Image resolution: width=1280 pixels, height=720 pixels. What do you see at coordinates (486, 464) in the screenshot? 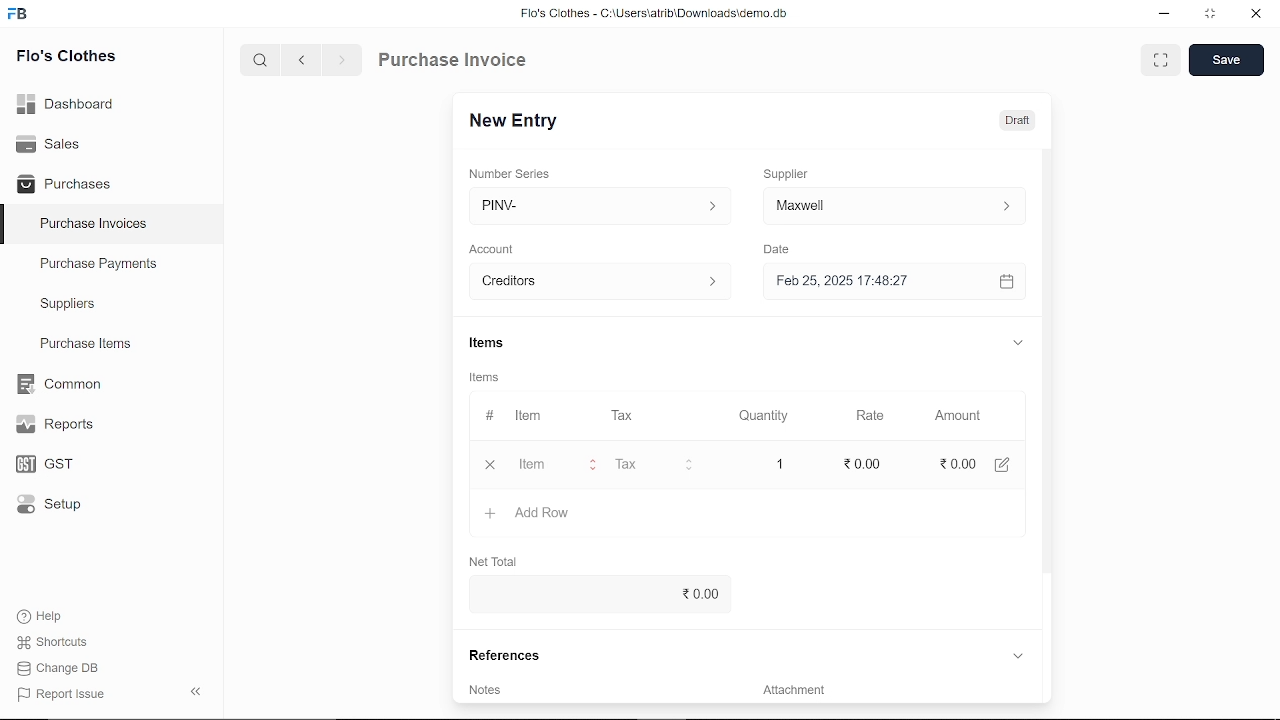
I see `close` at bounding box center [486, 464].